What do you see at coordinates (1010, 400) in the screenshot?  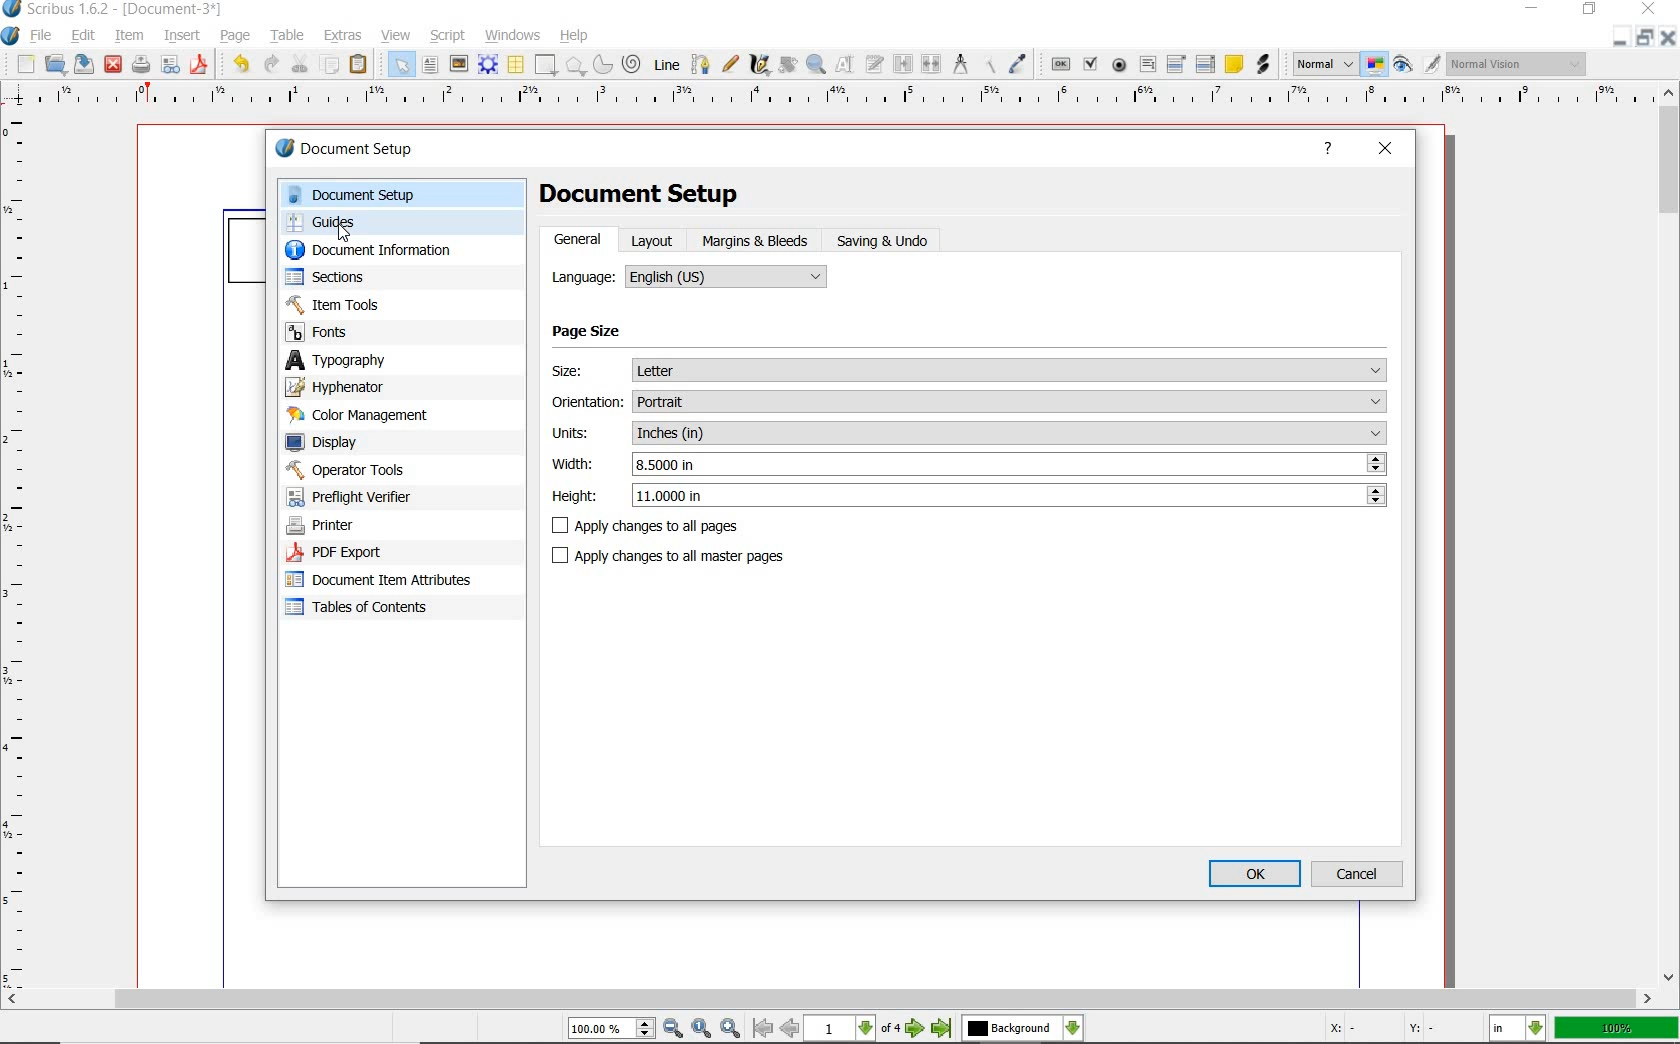 I see `orientation` at bounding box center [1010, 400].